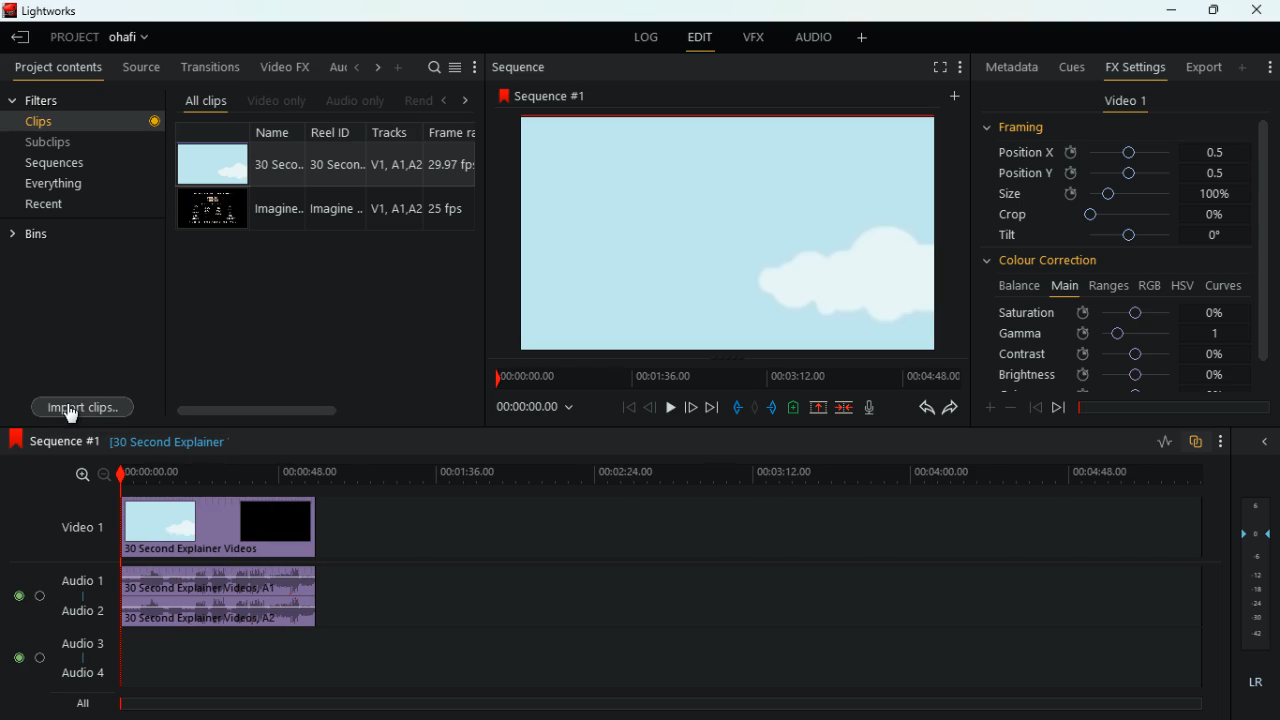 This screenshot has width=1280, height=720. What do you see at coordinates (30, 595) in the screenshot?
I see `Audio` at bounding box center [30, 595].